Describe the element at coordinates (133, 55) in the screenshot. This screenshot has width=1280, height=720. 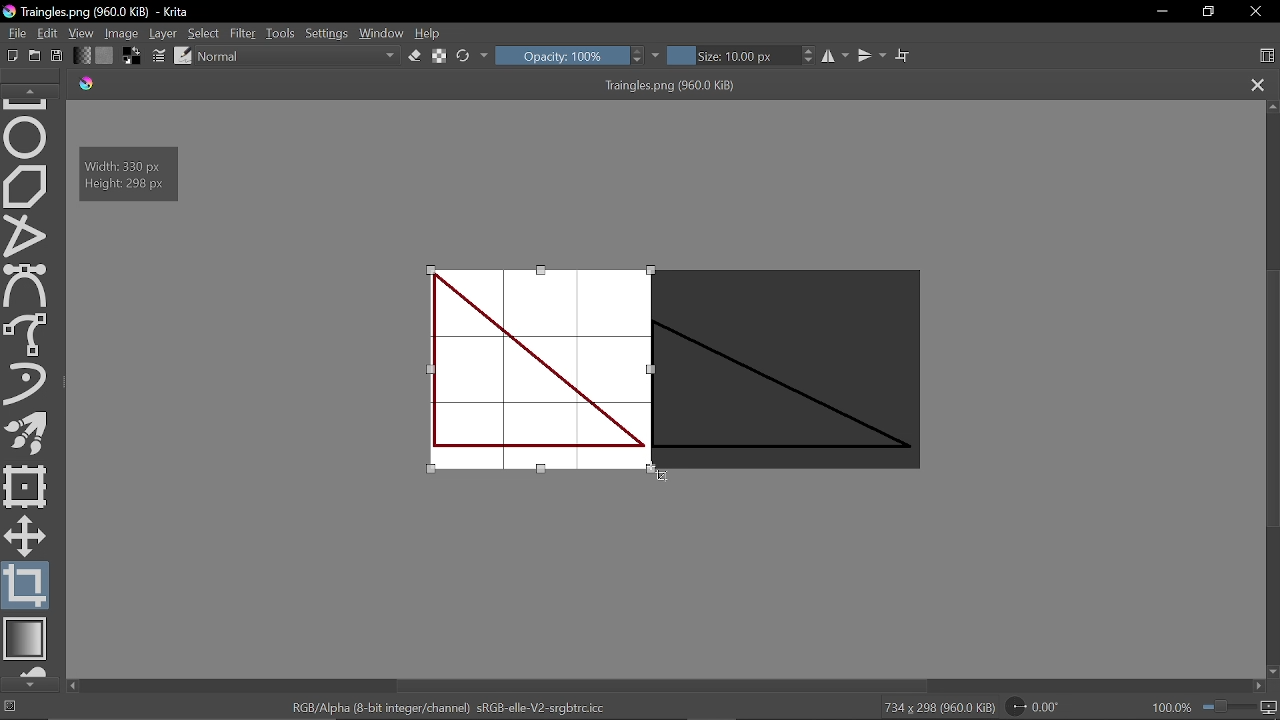
I see `Foreground color` at that location.